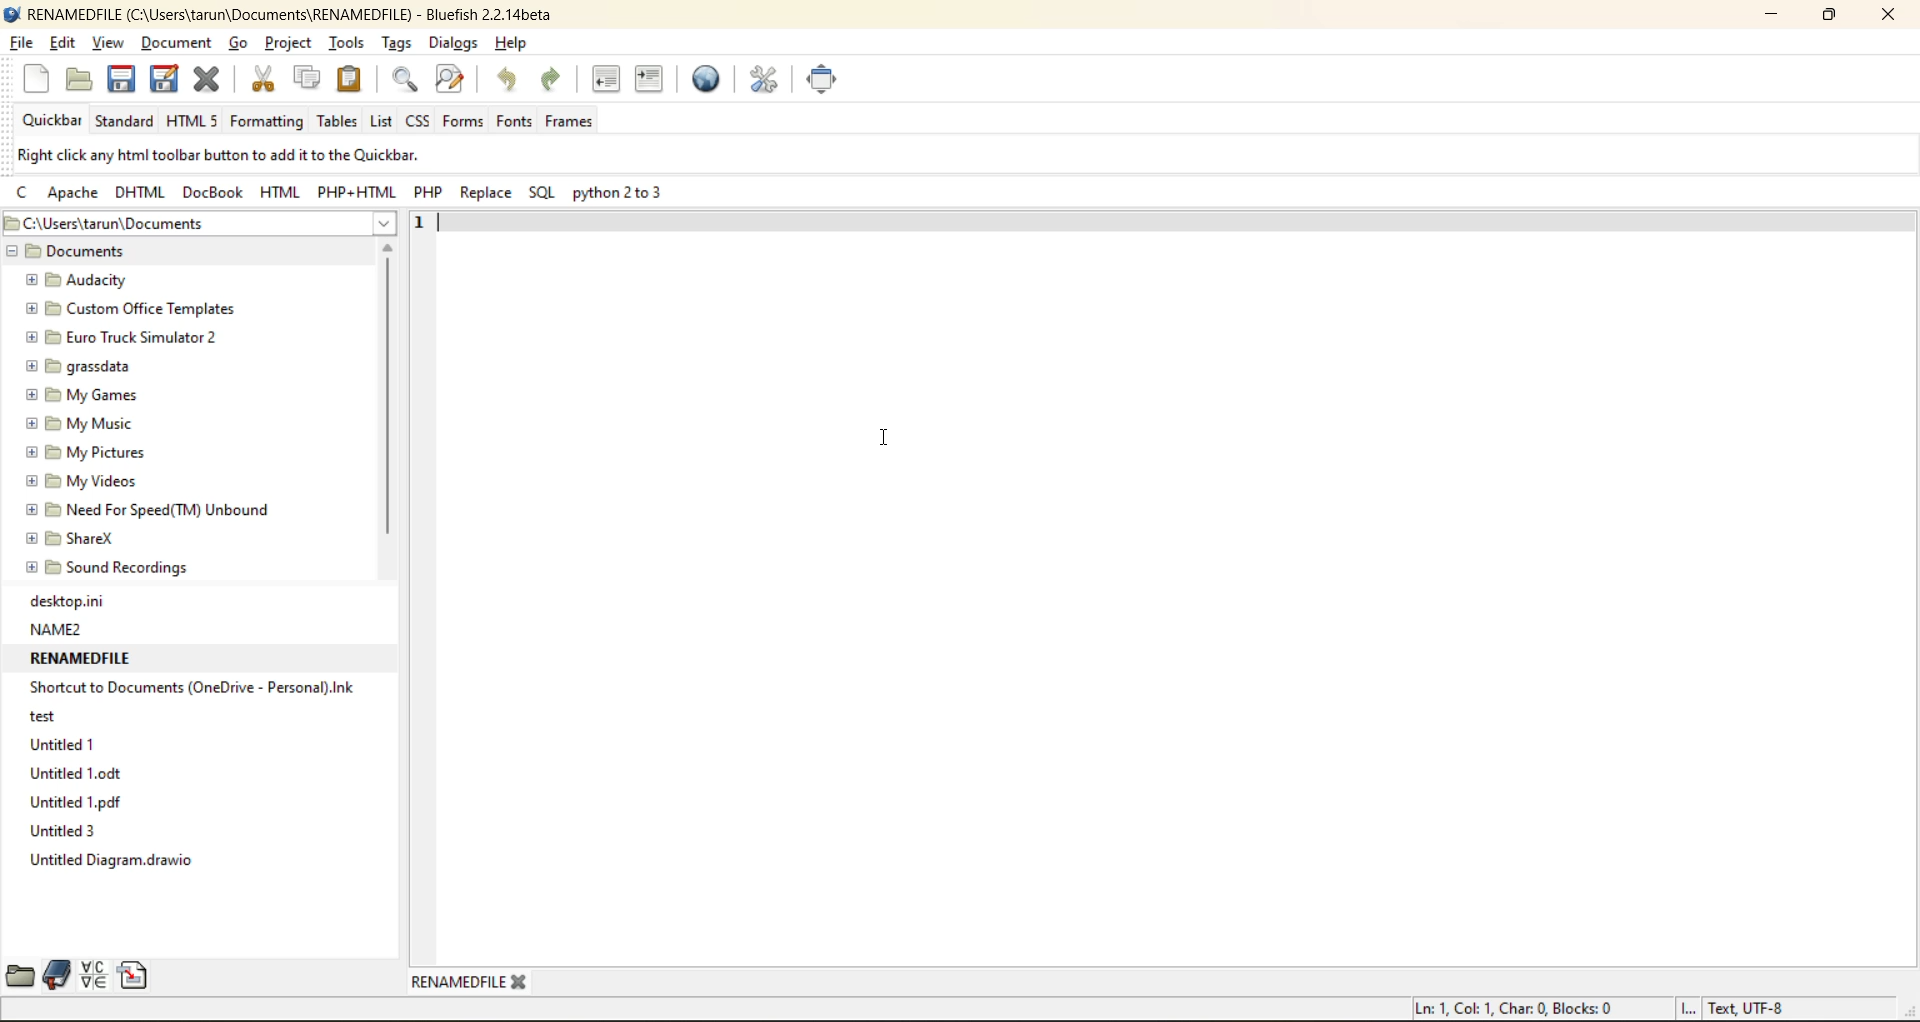 This screenshot has height=1022, width=1920. What do you see at coordinates (62, 629) in the screenshot?
I see `NAME2` at bounding box center [62, 629].